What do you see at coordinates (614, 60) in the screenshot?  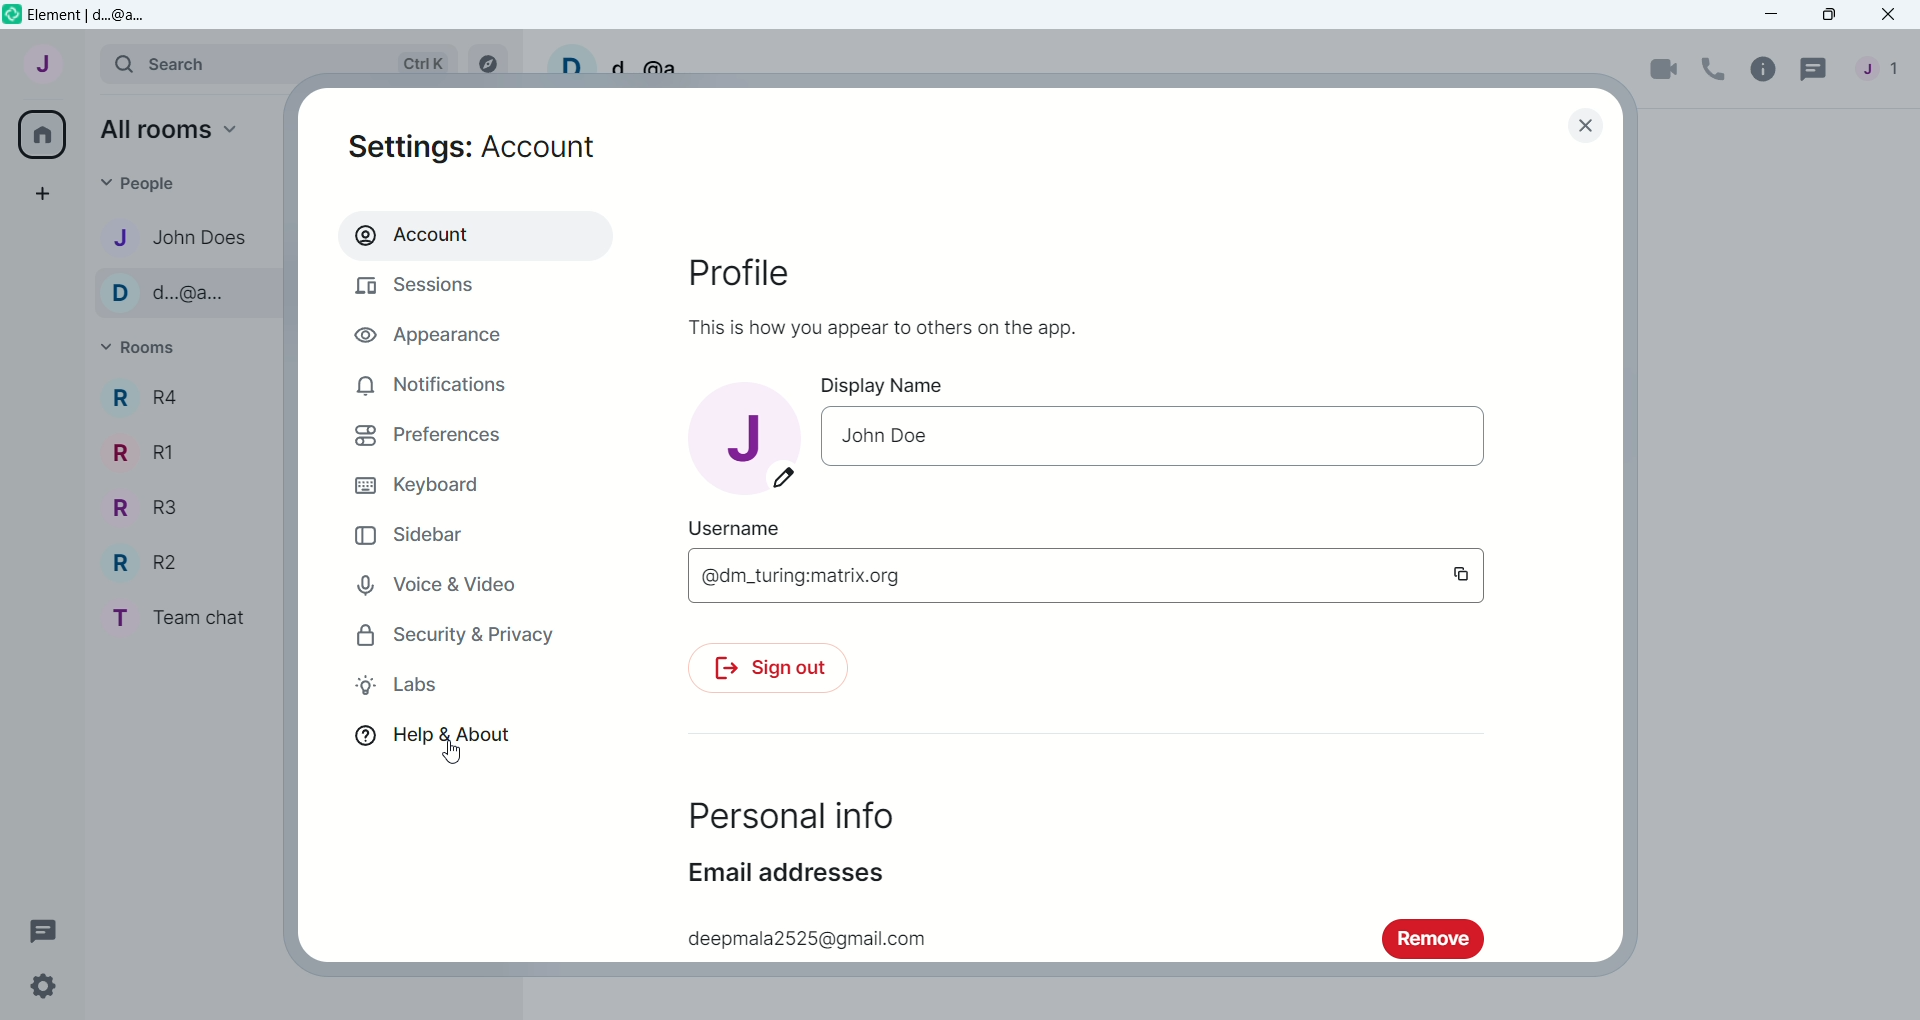 I see `Username` at bounding box center [614, 60].